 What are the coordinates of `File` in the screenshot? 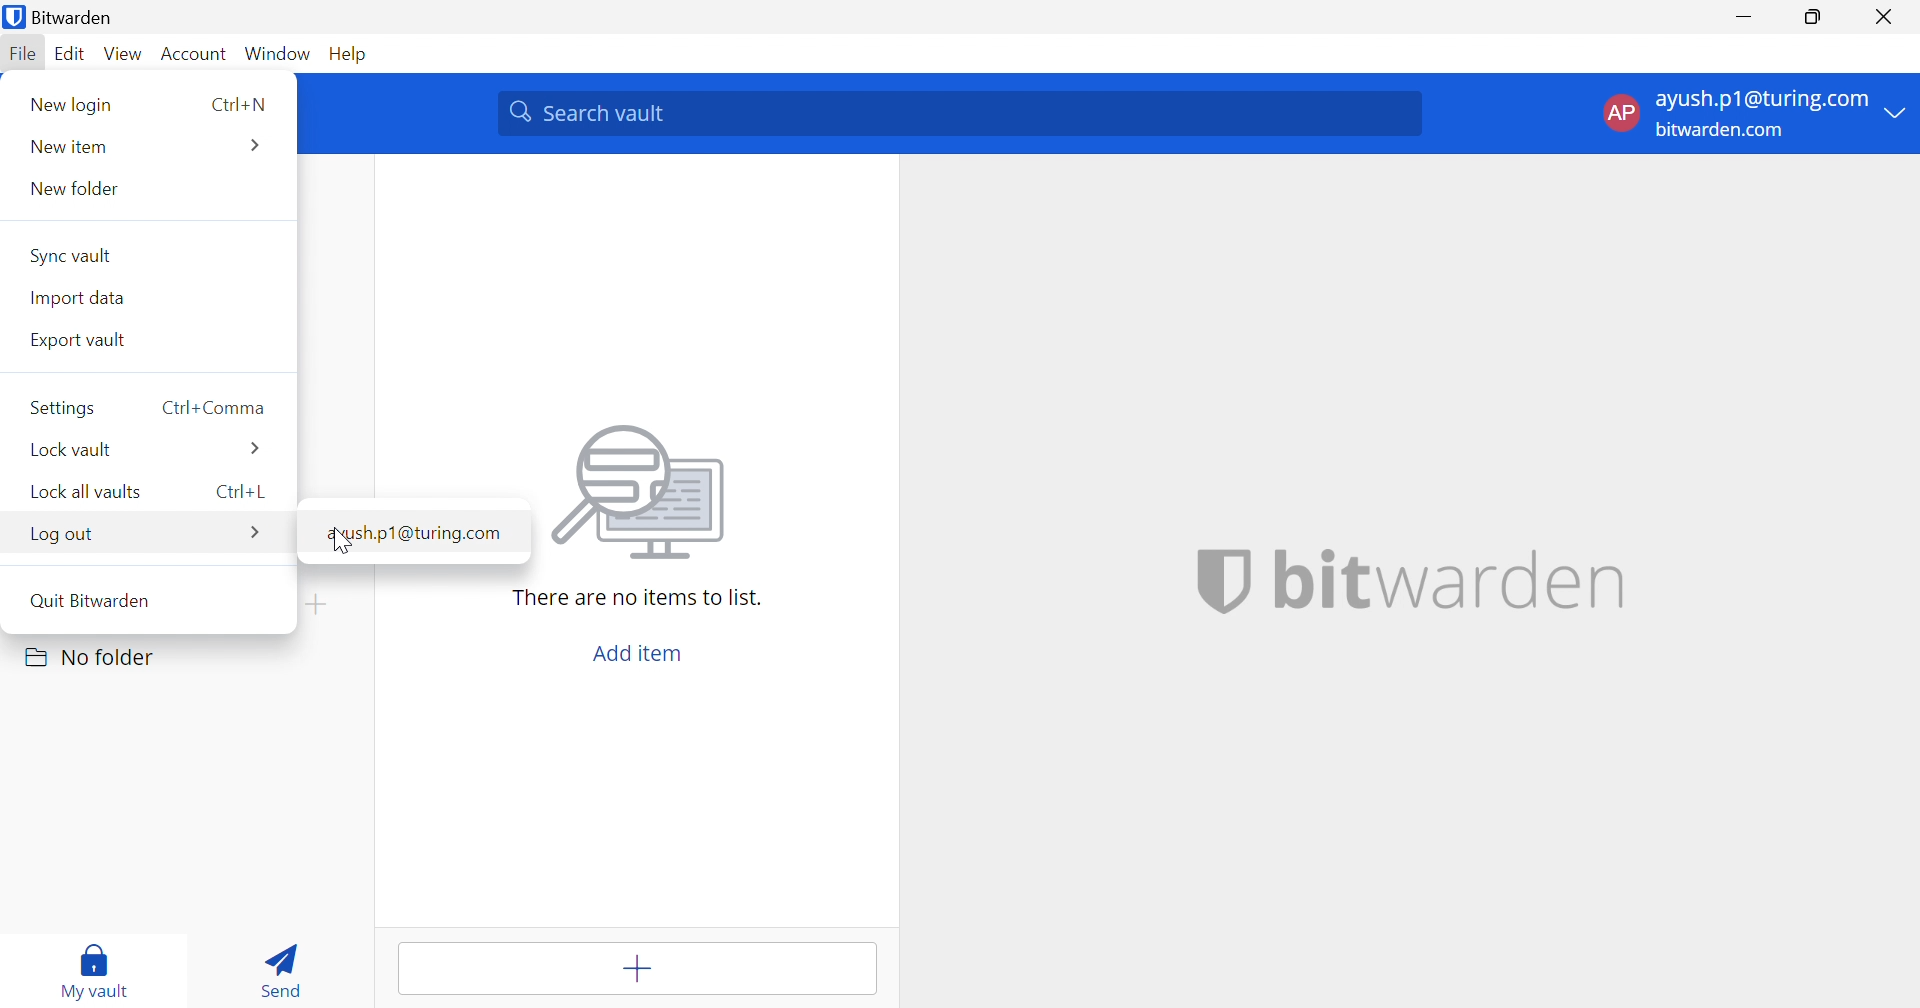 It's located at (22, 55).